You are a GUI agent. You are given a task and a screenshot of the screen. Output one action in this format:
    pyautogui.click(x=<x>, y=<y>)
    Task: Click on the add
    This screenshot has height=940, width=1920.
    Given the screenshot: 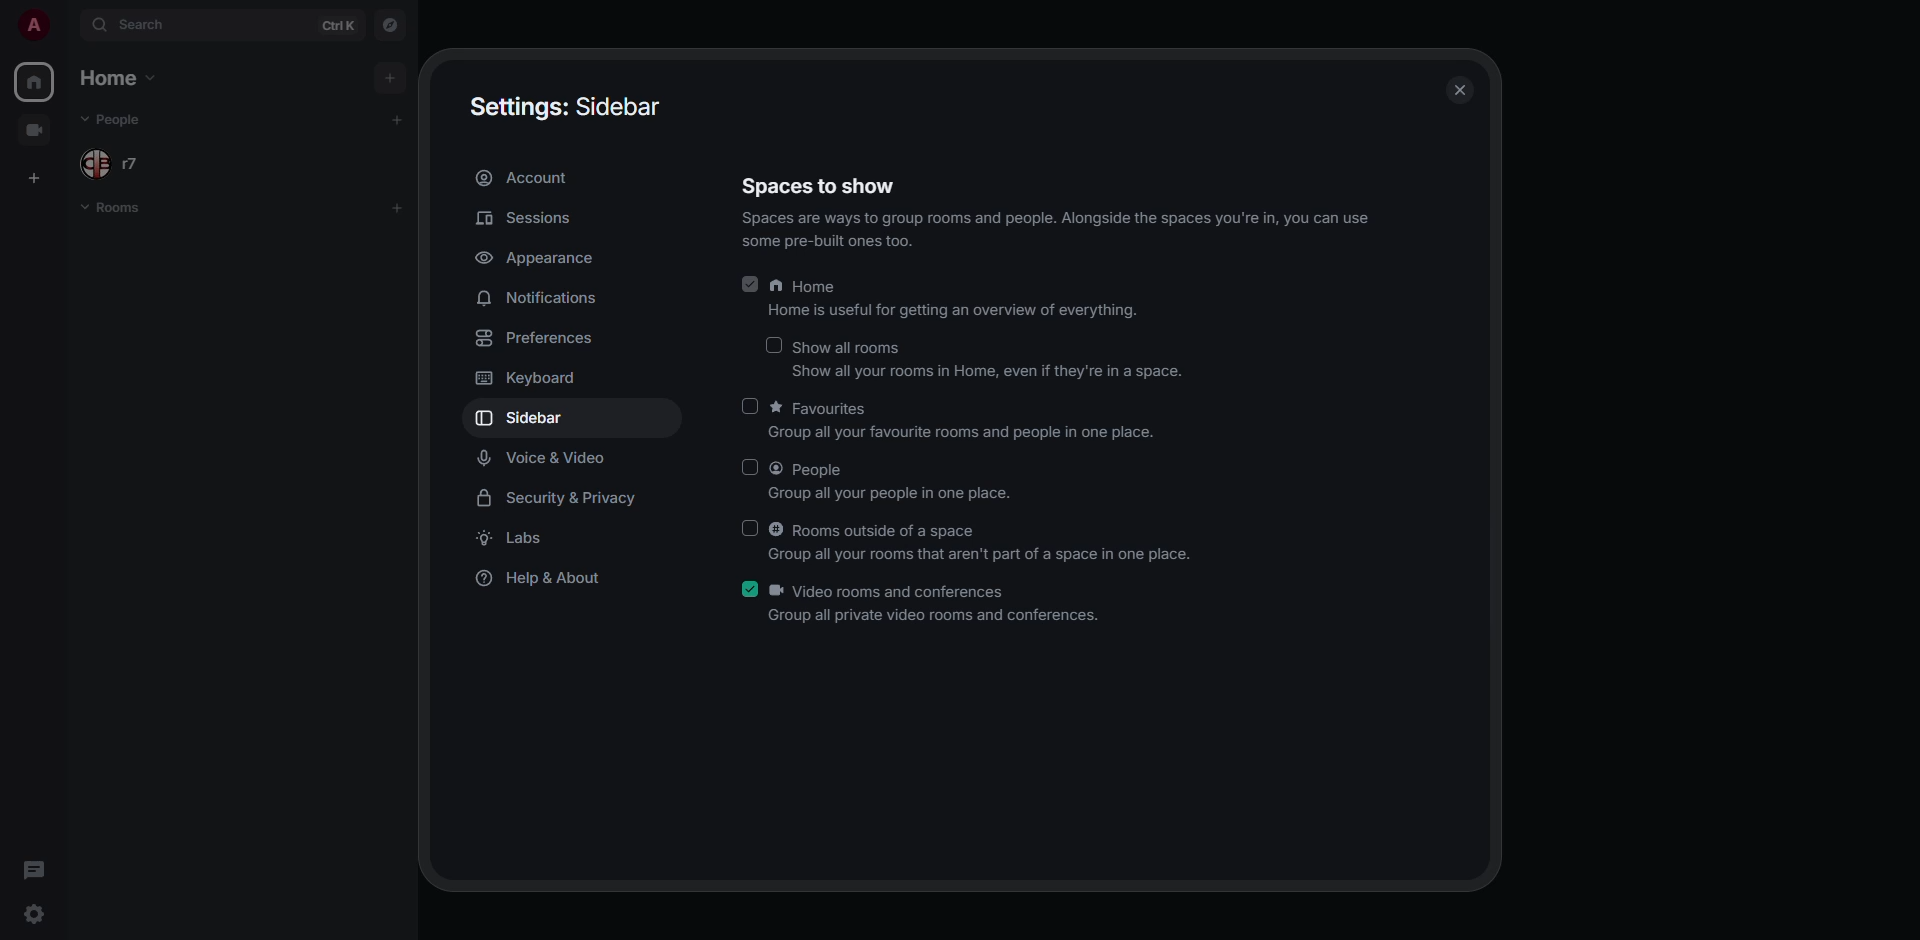 What is the action you would take?
    pyautogui.click(x=398, y=206)
    